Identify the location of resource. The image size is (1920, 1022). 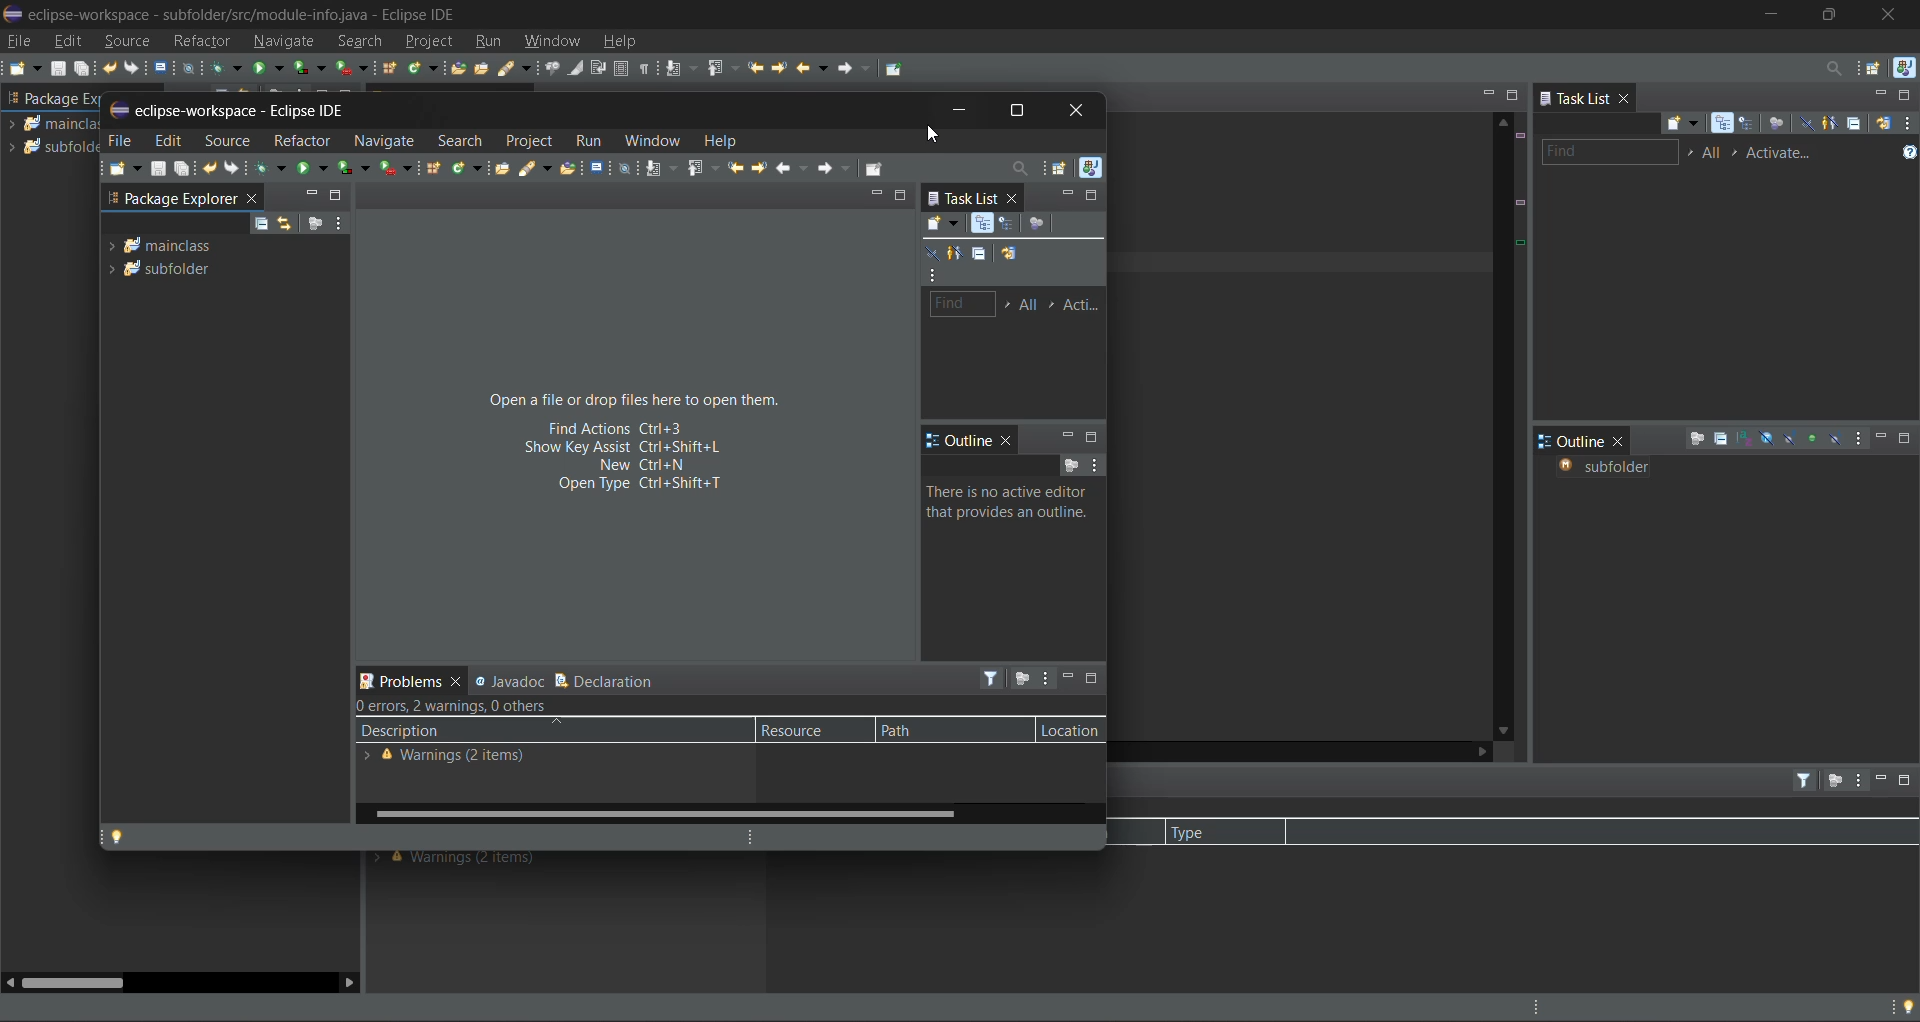
(797, 731).